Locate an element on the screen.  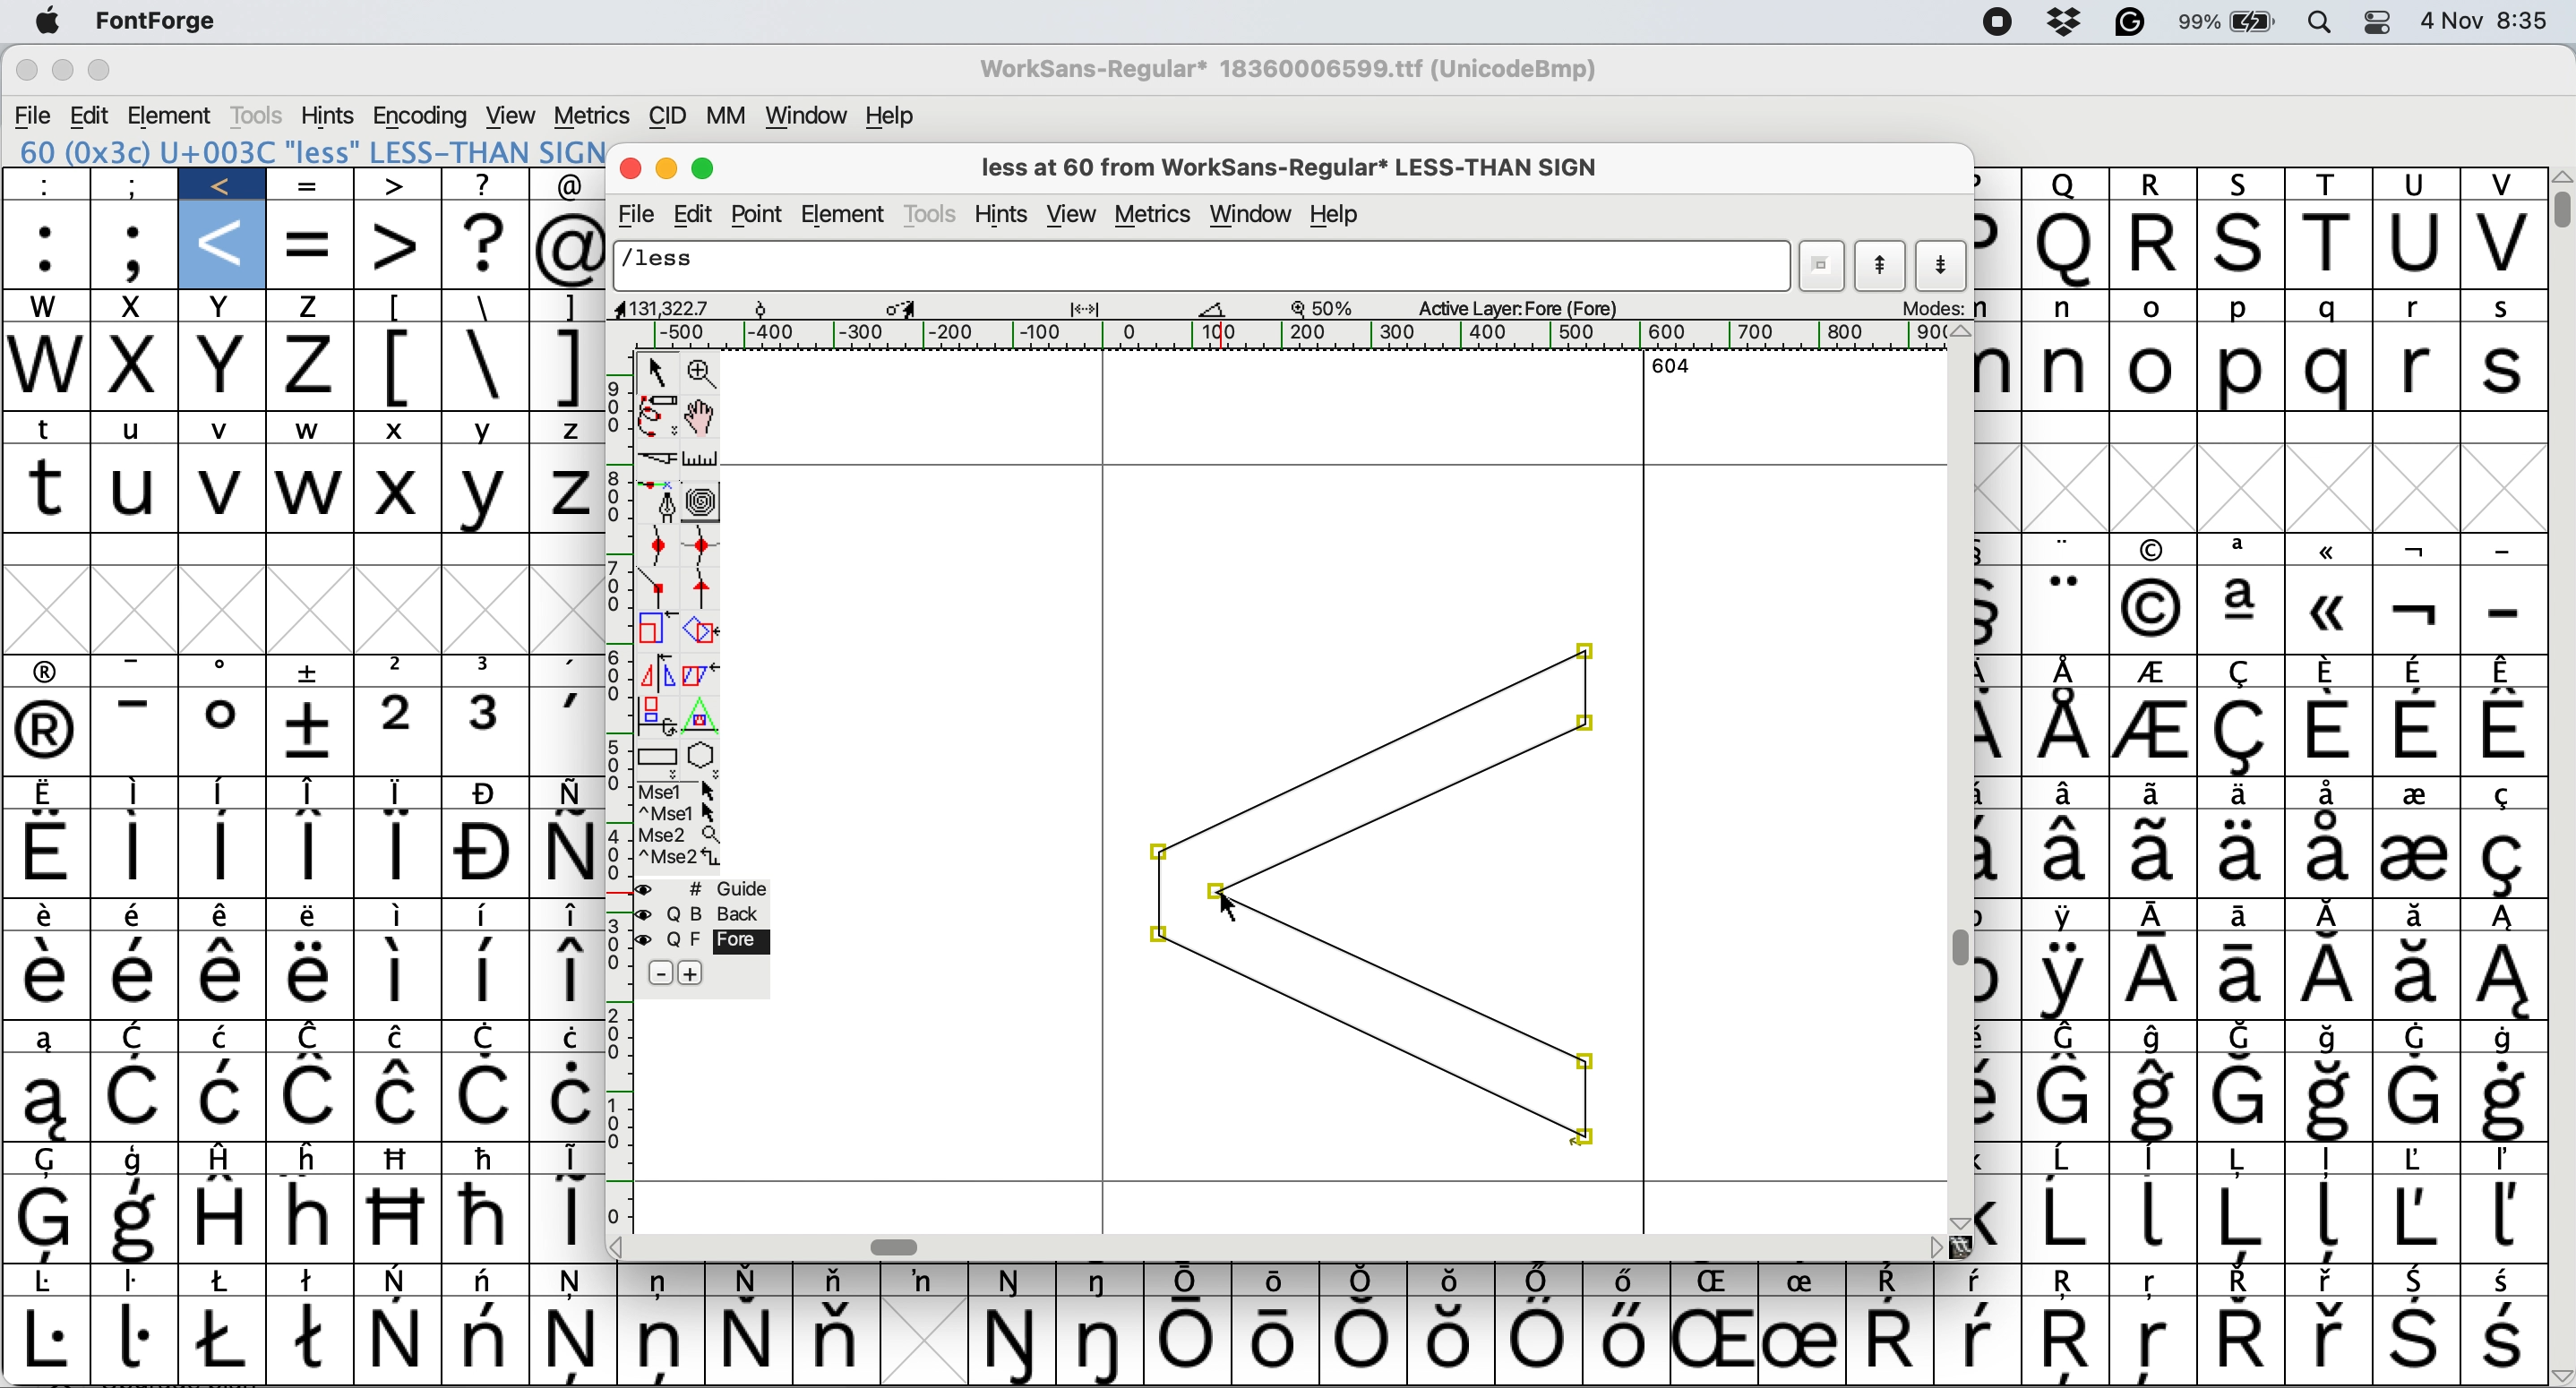
Symbol is located at coordinates (2325, 612).